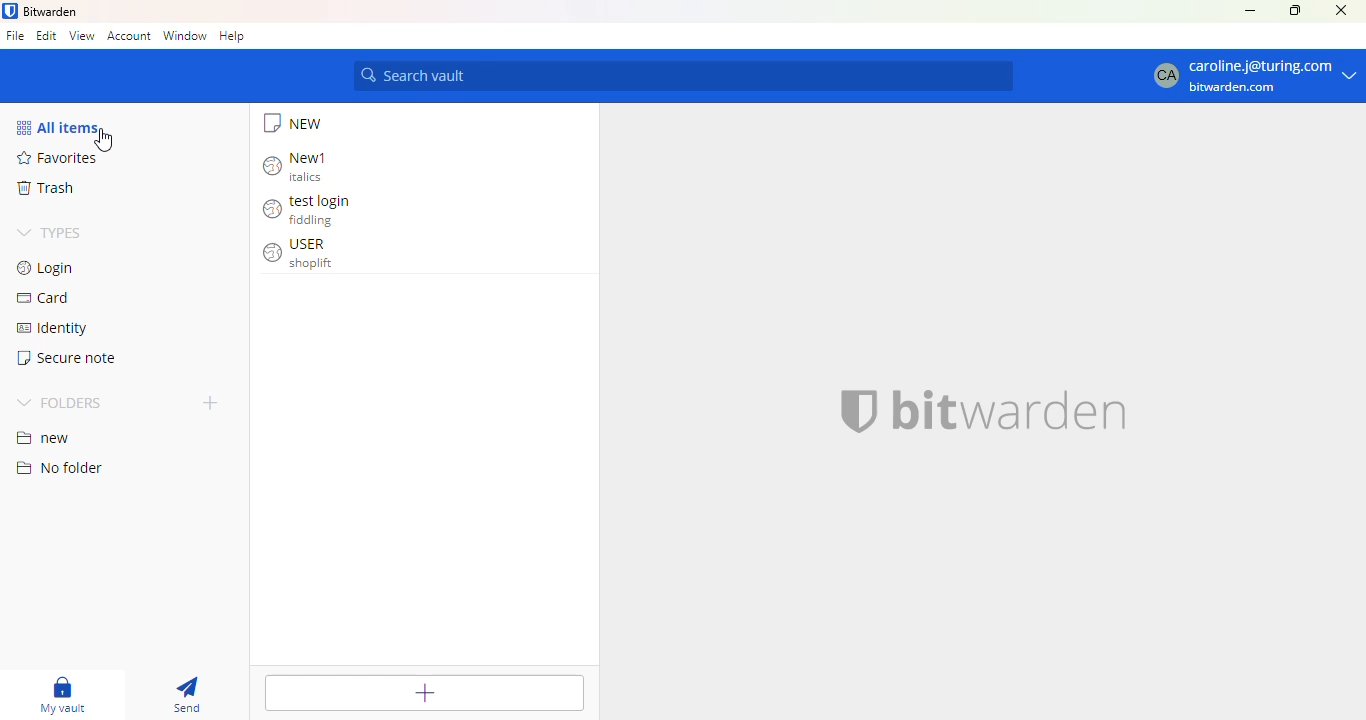  Describe the element at coordinates (60, 403) in the screenshot. I see `folders` at that location.